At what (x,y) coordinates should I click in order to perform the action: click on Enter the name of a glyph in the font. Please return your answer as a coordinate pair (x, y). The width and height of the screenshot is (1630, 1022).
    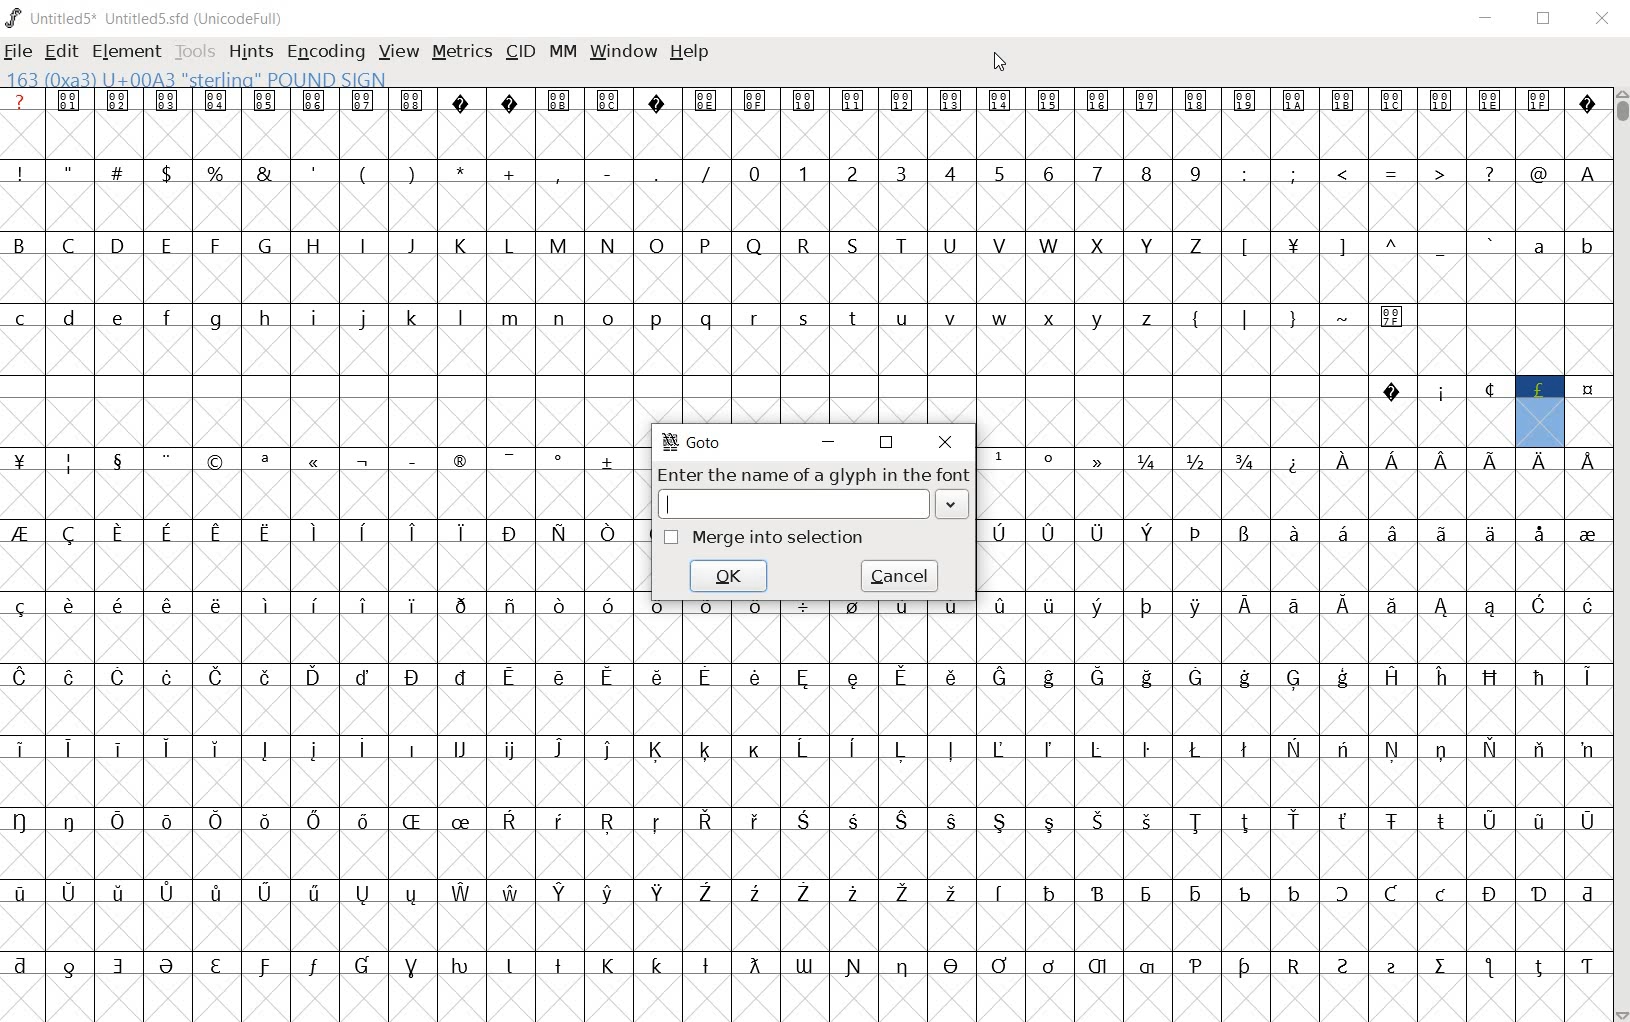
    Looking at the image, I should click on (812, 494).